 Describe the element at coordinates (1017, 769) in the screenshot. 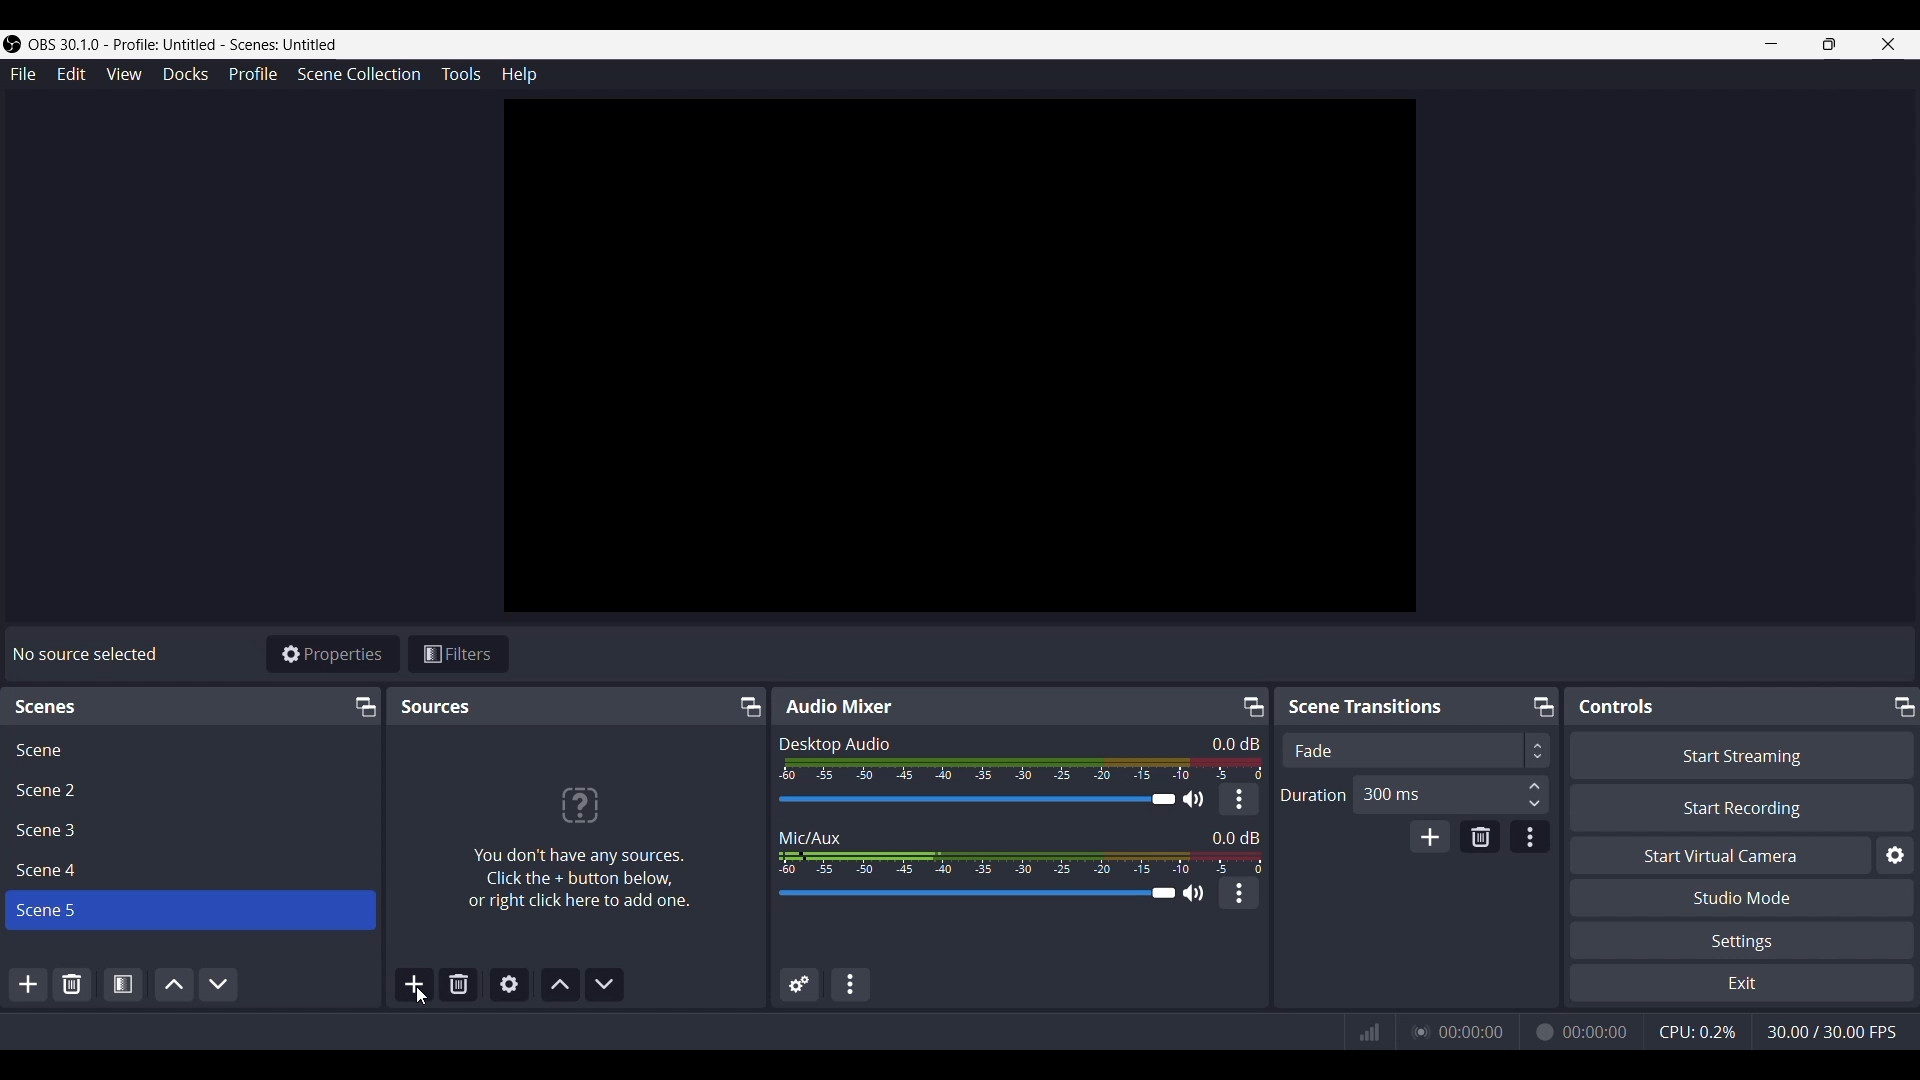

I see `Sound Indicator` at that location.